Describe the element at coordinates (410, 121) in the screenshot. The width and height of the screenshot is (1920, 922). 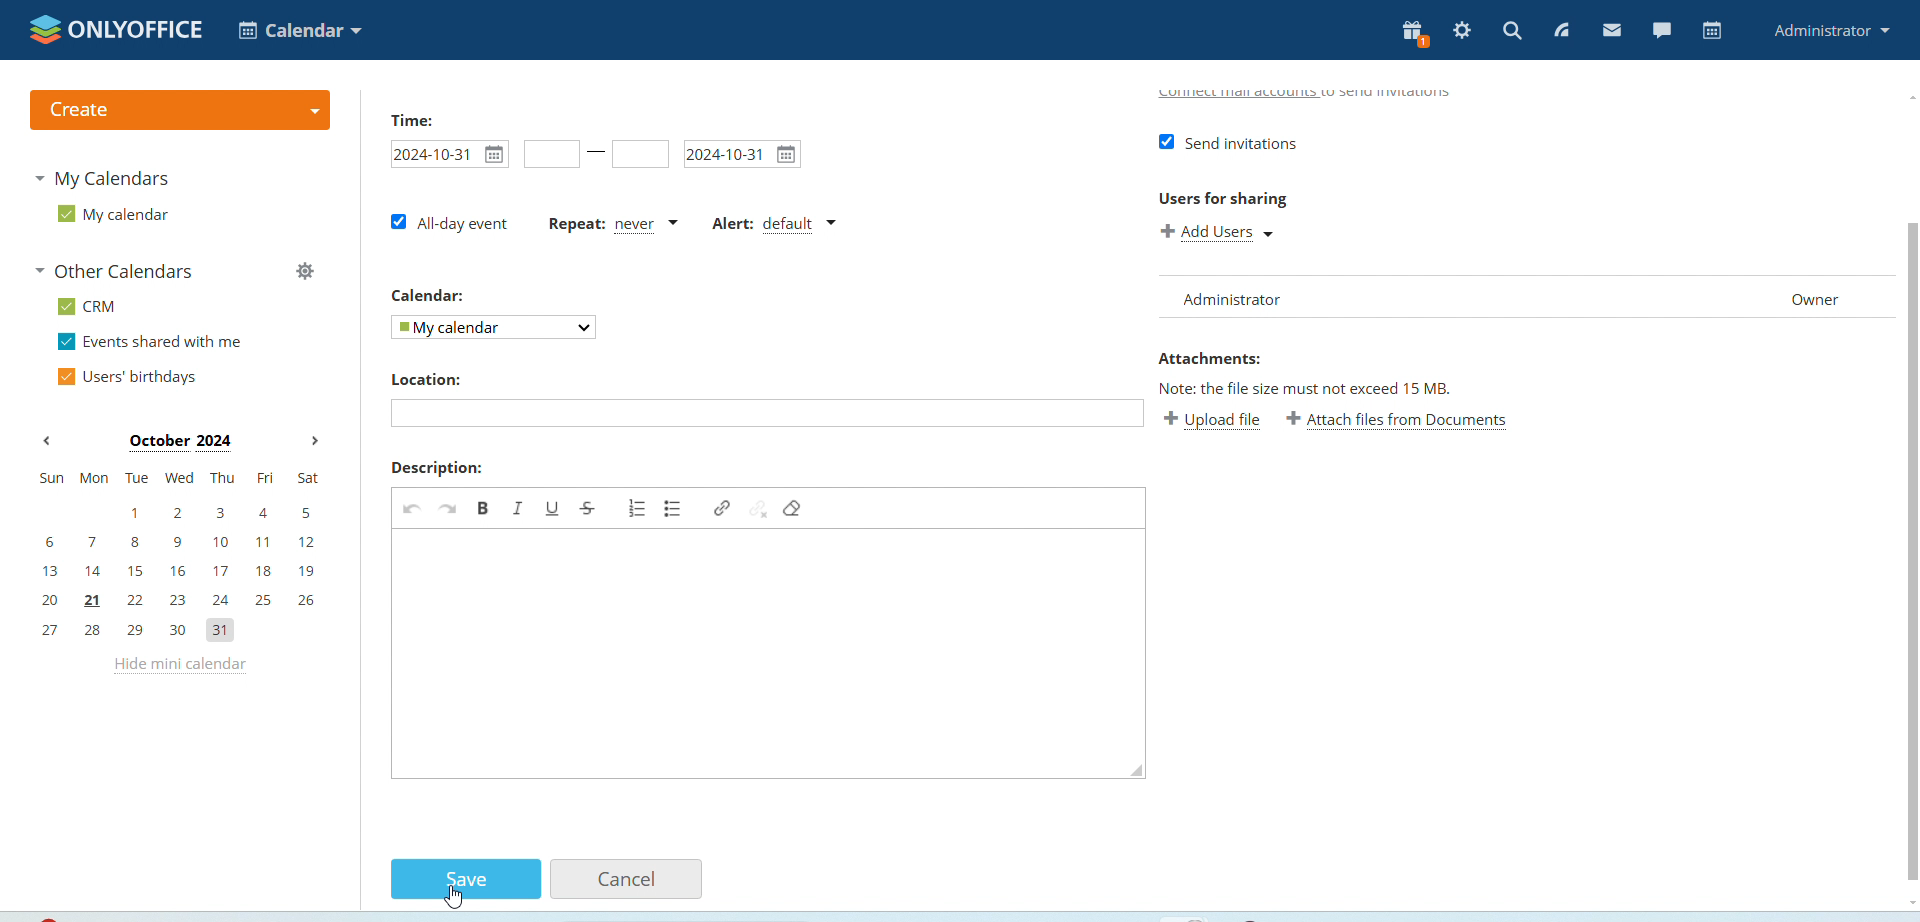
I see `time` at that location.